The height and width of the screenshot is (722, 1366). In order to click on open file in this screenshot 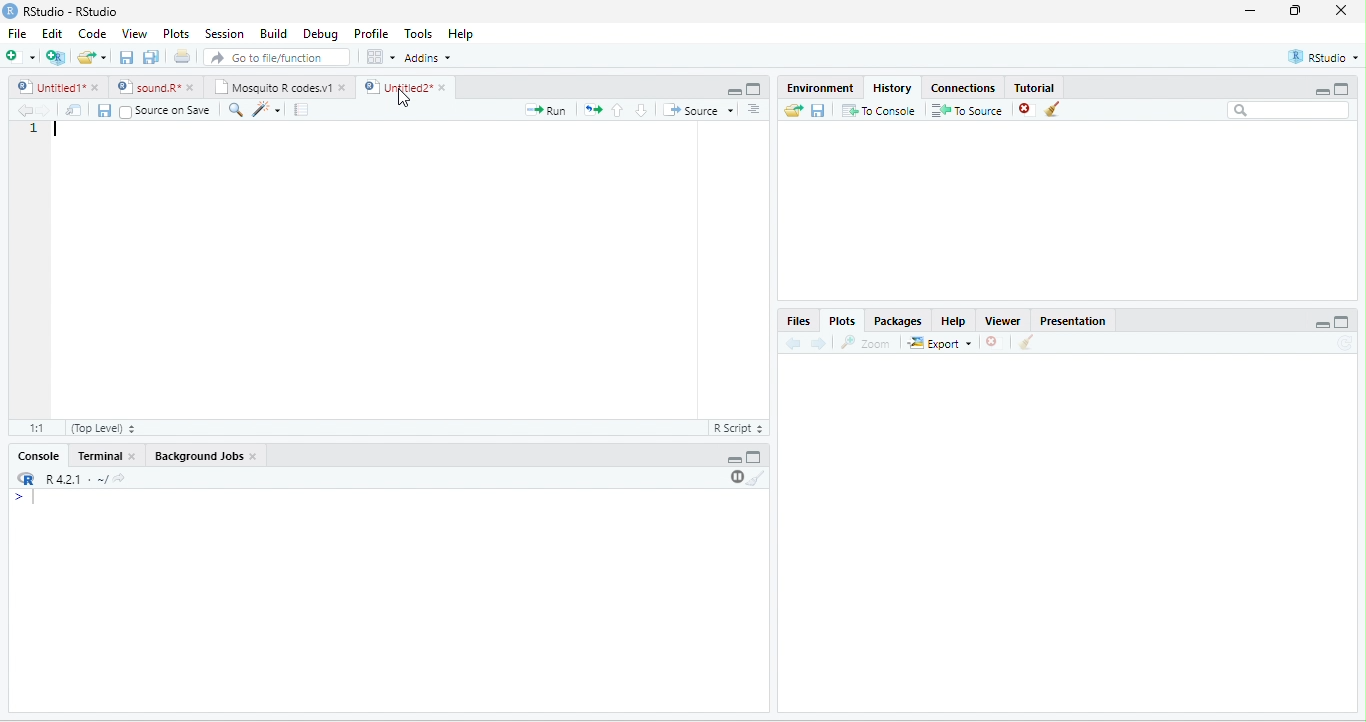, I will do `click(92, 57)`.